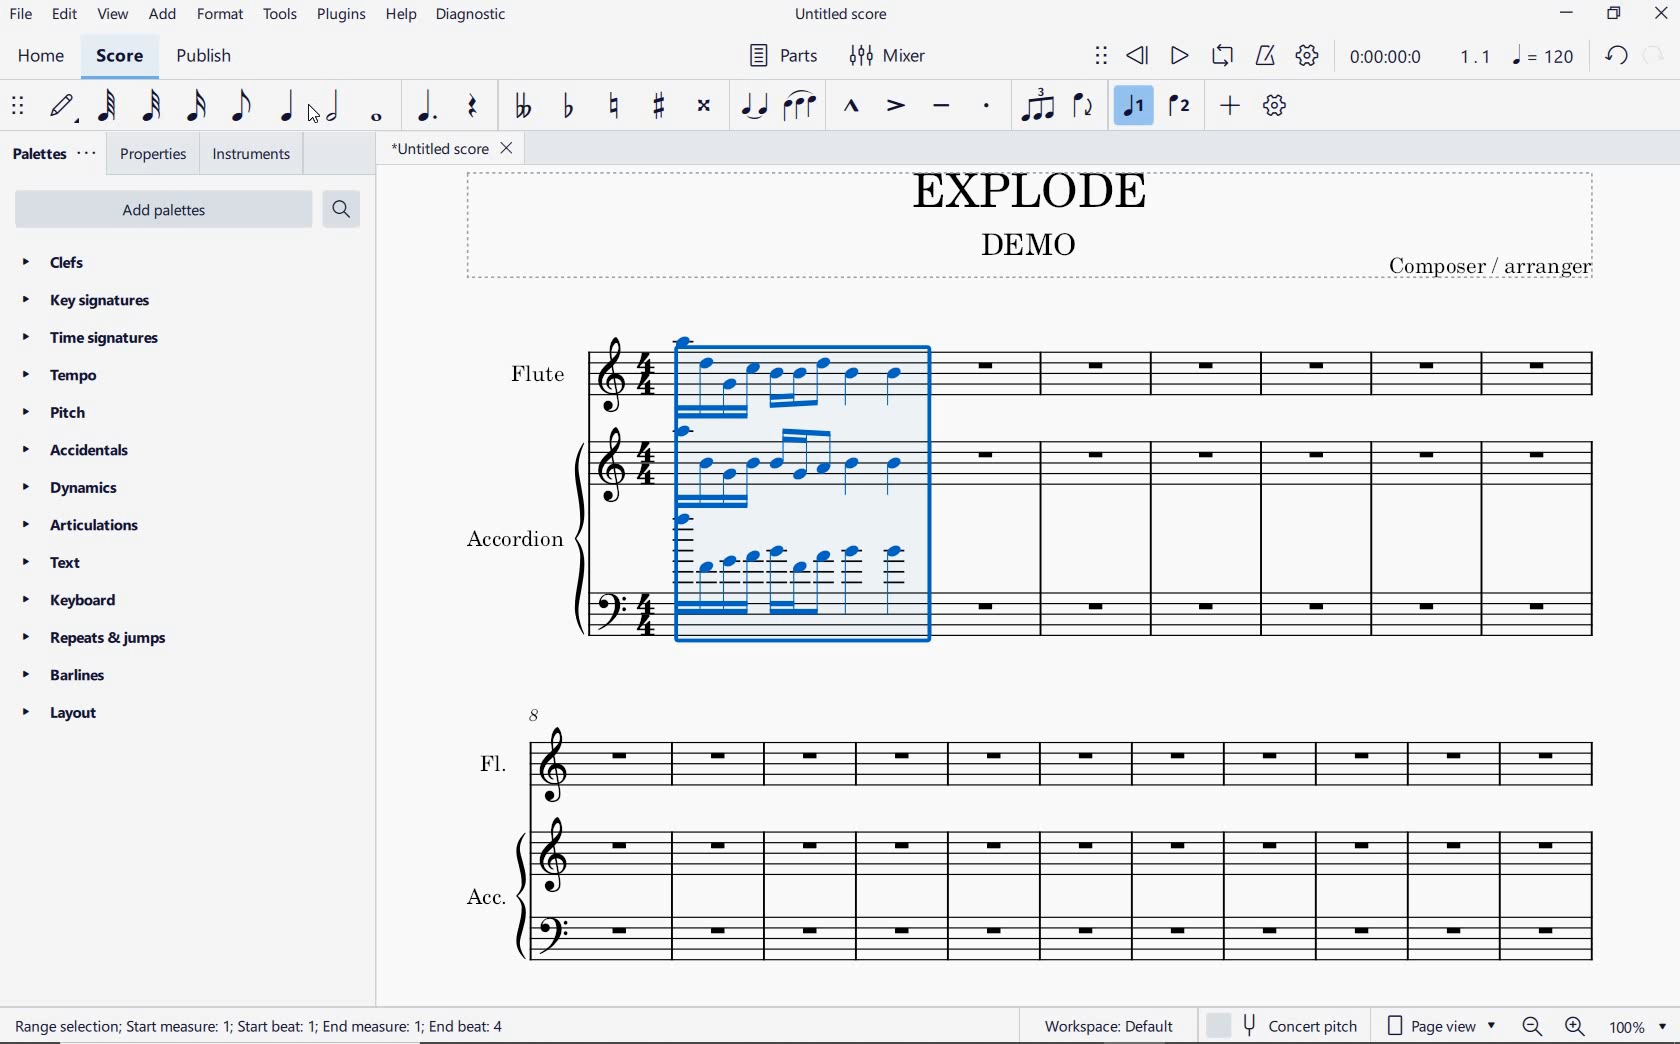 Image resolution: width=1680 pixels, height=1044 pixels. What do you see at coordinates (70, 601) in the screenshot?
I see `keyboard` at bounding box center [70, 601].